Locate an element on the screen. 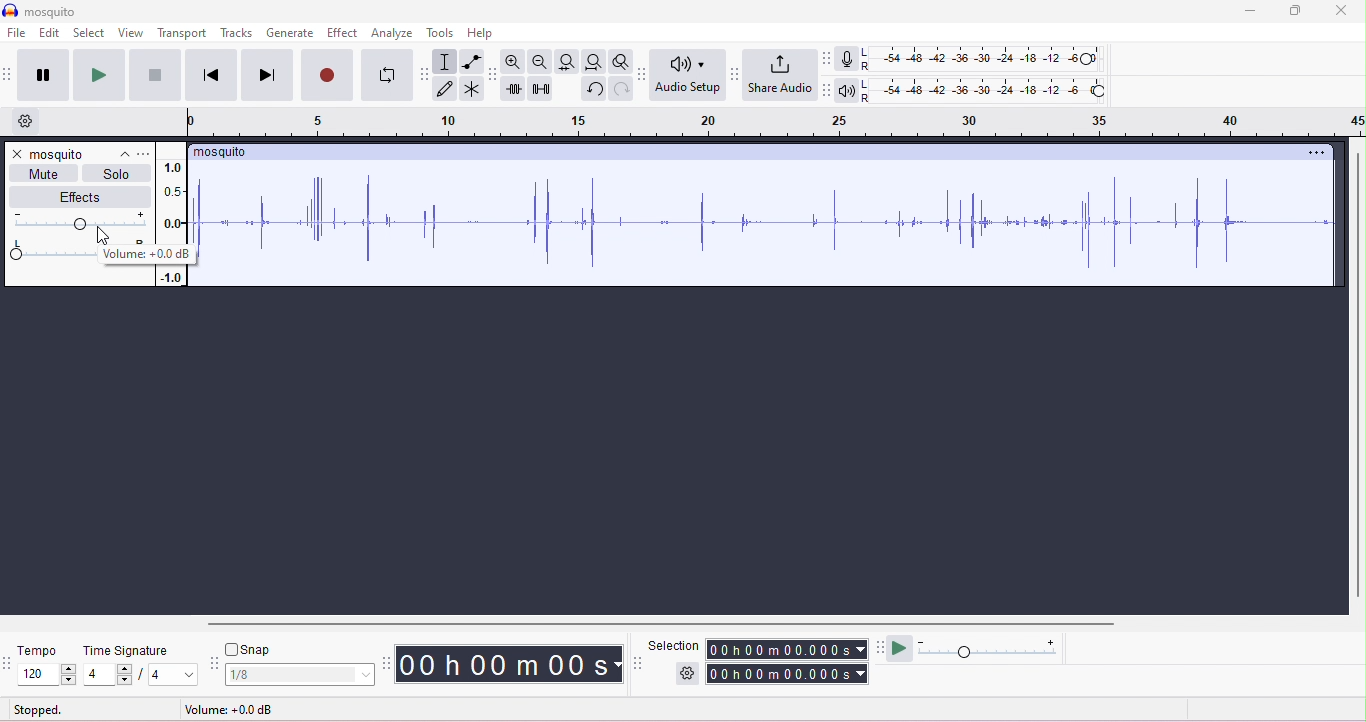  select time signature is located at coordinates (106, 675).